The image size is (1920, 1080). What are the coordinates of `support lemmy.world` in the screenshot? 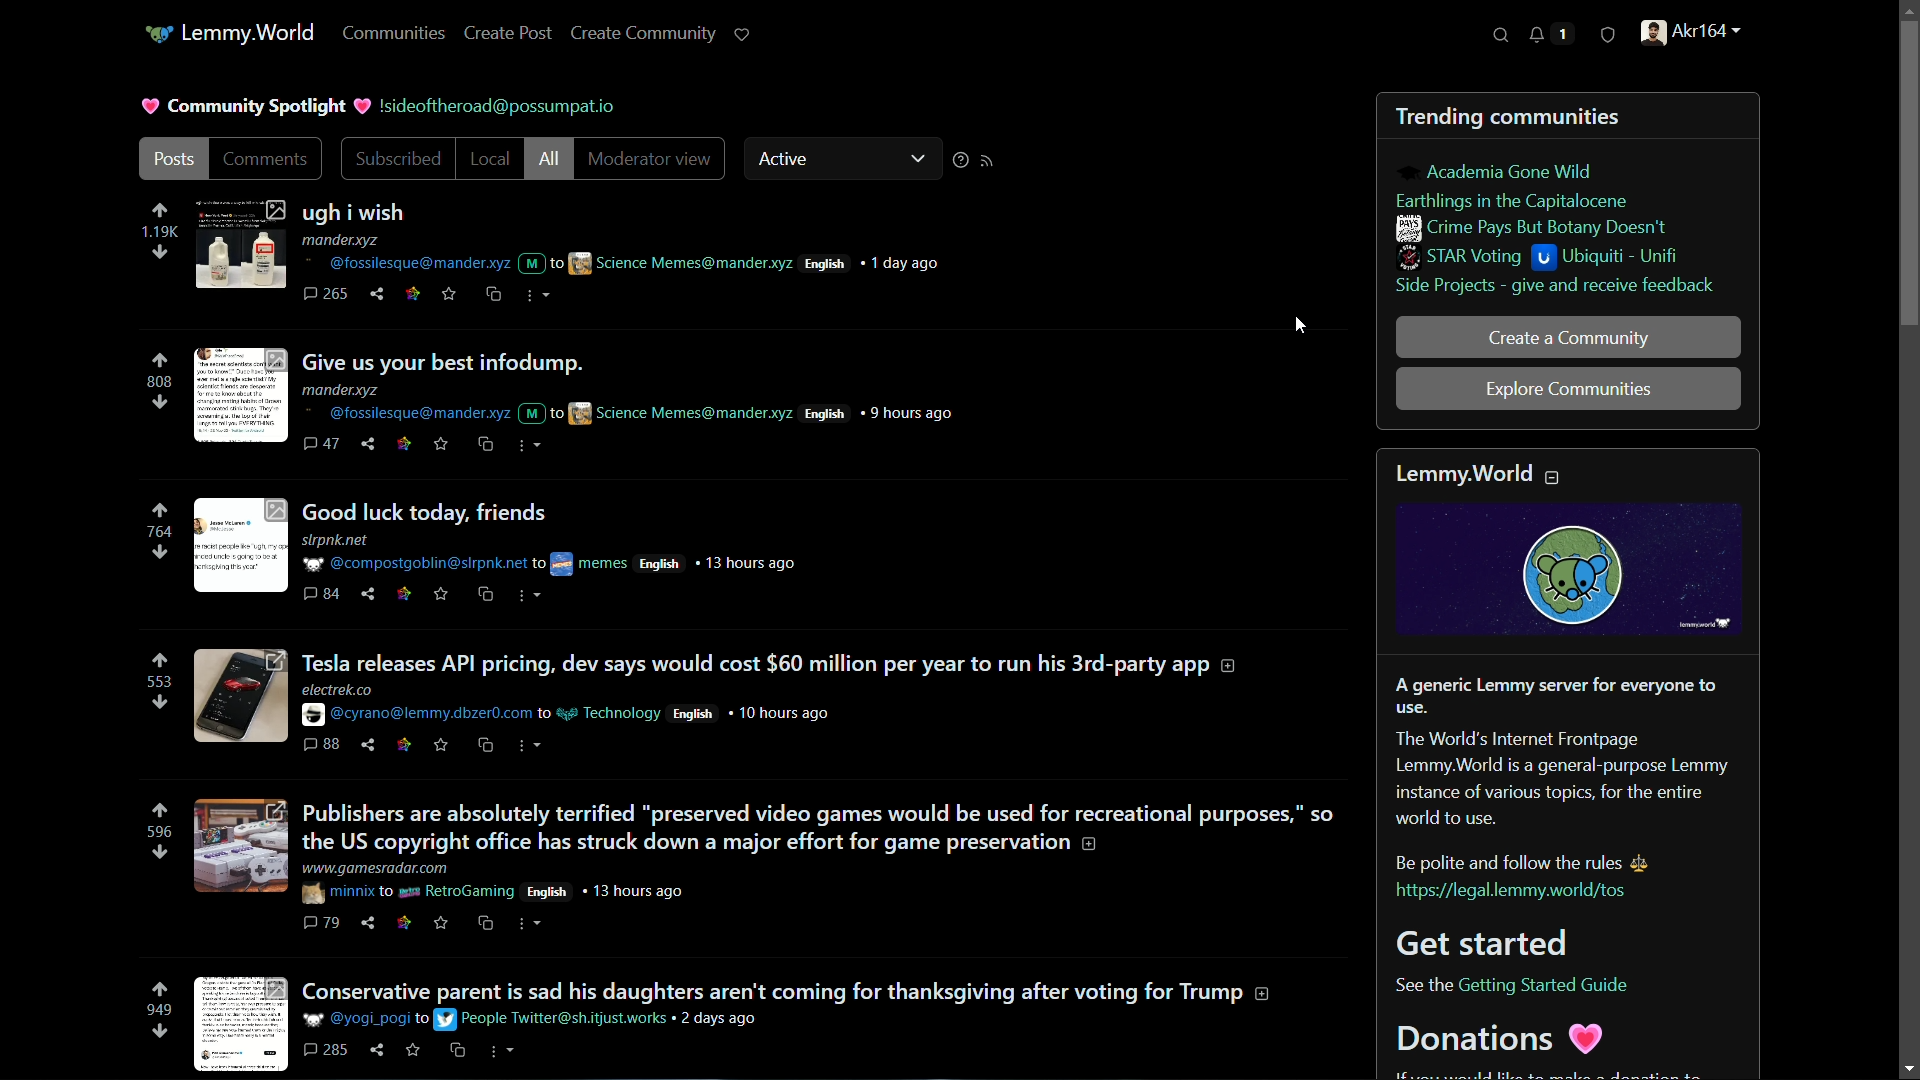 It's located at (745, 35).